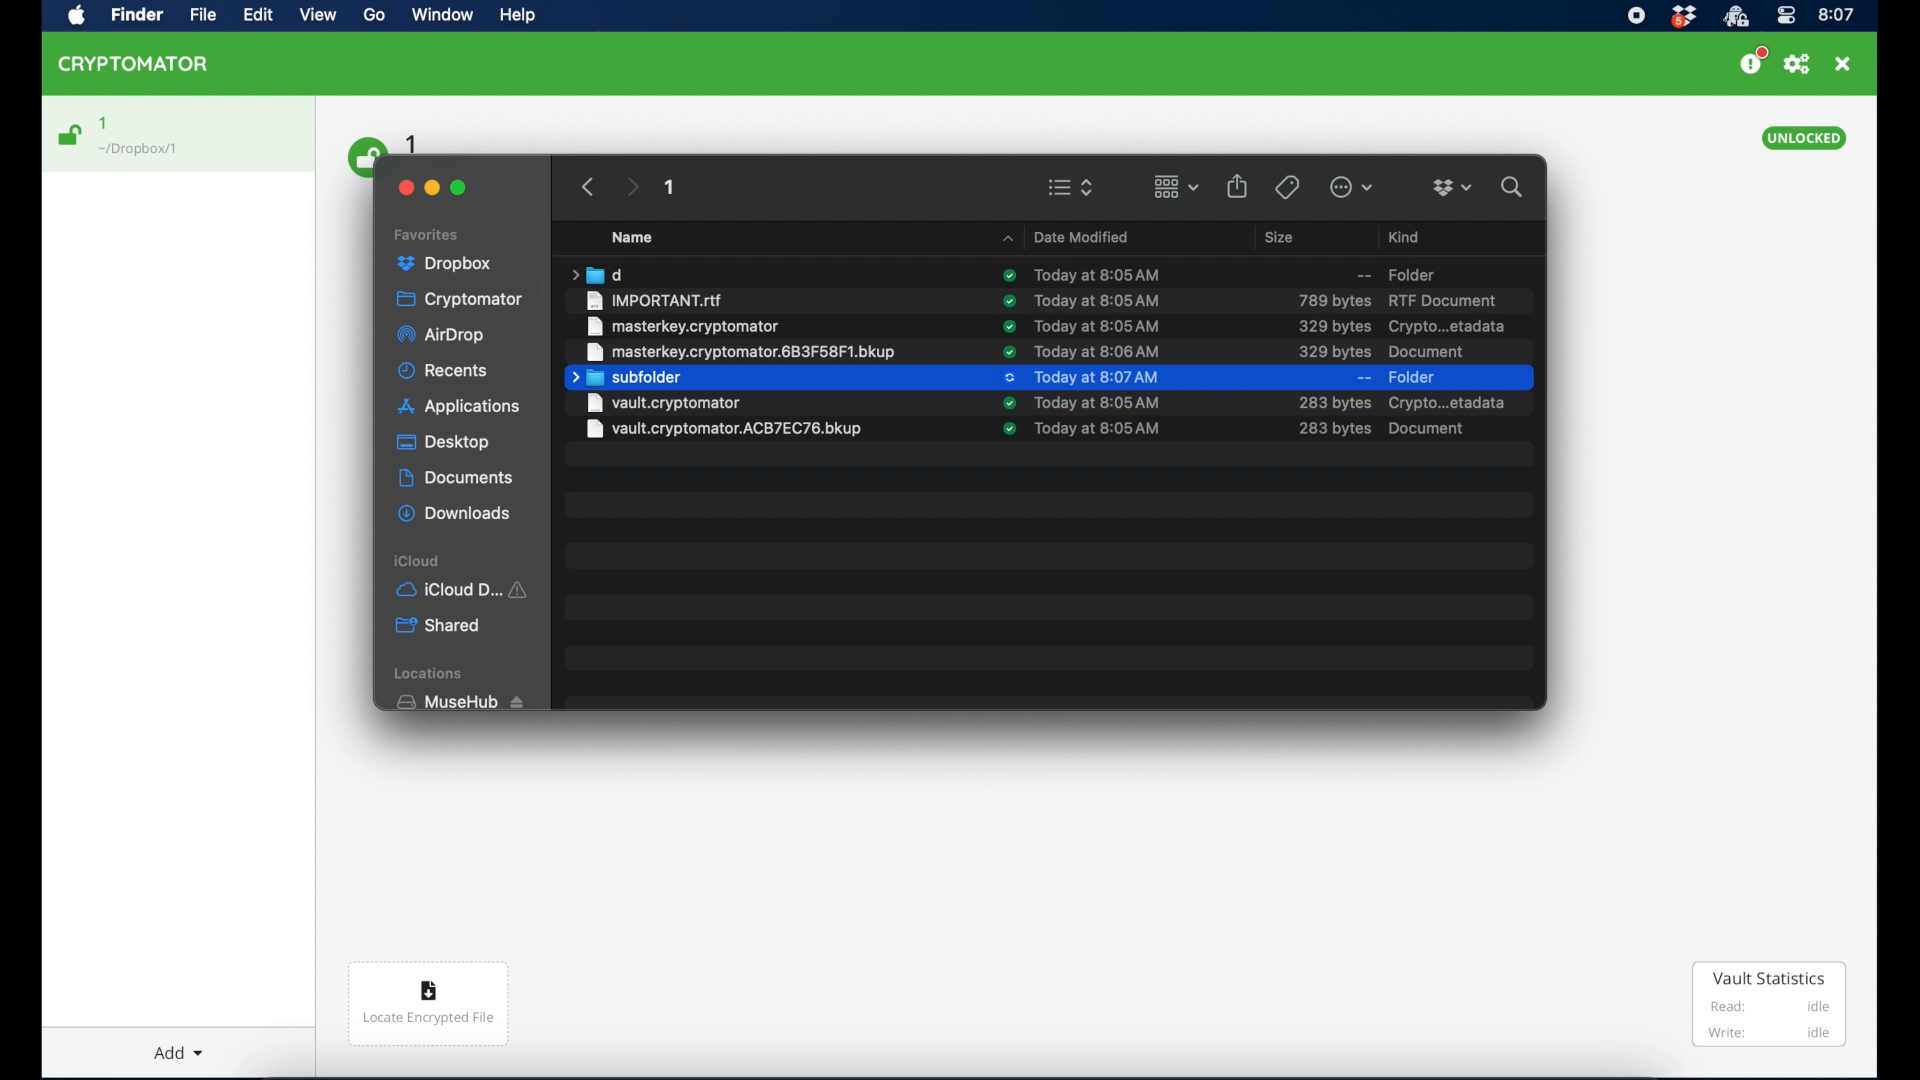 This screenshot has height=1080, width=1920. I want to click on date, so click(1097, 378).